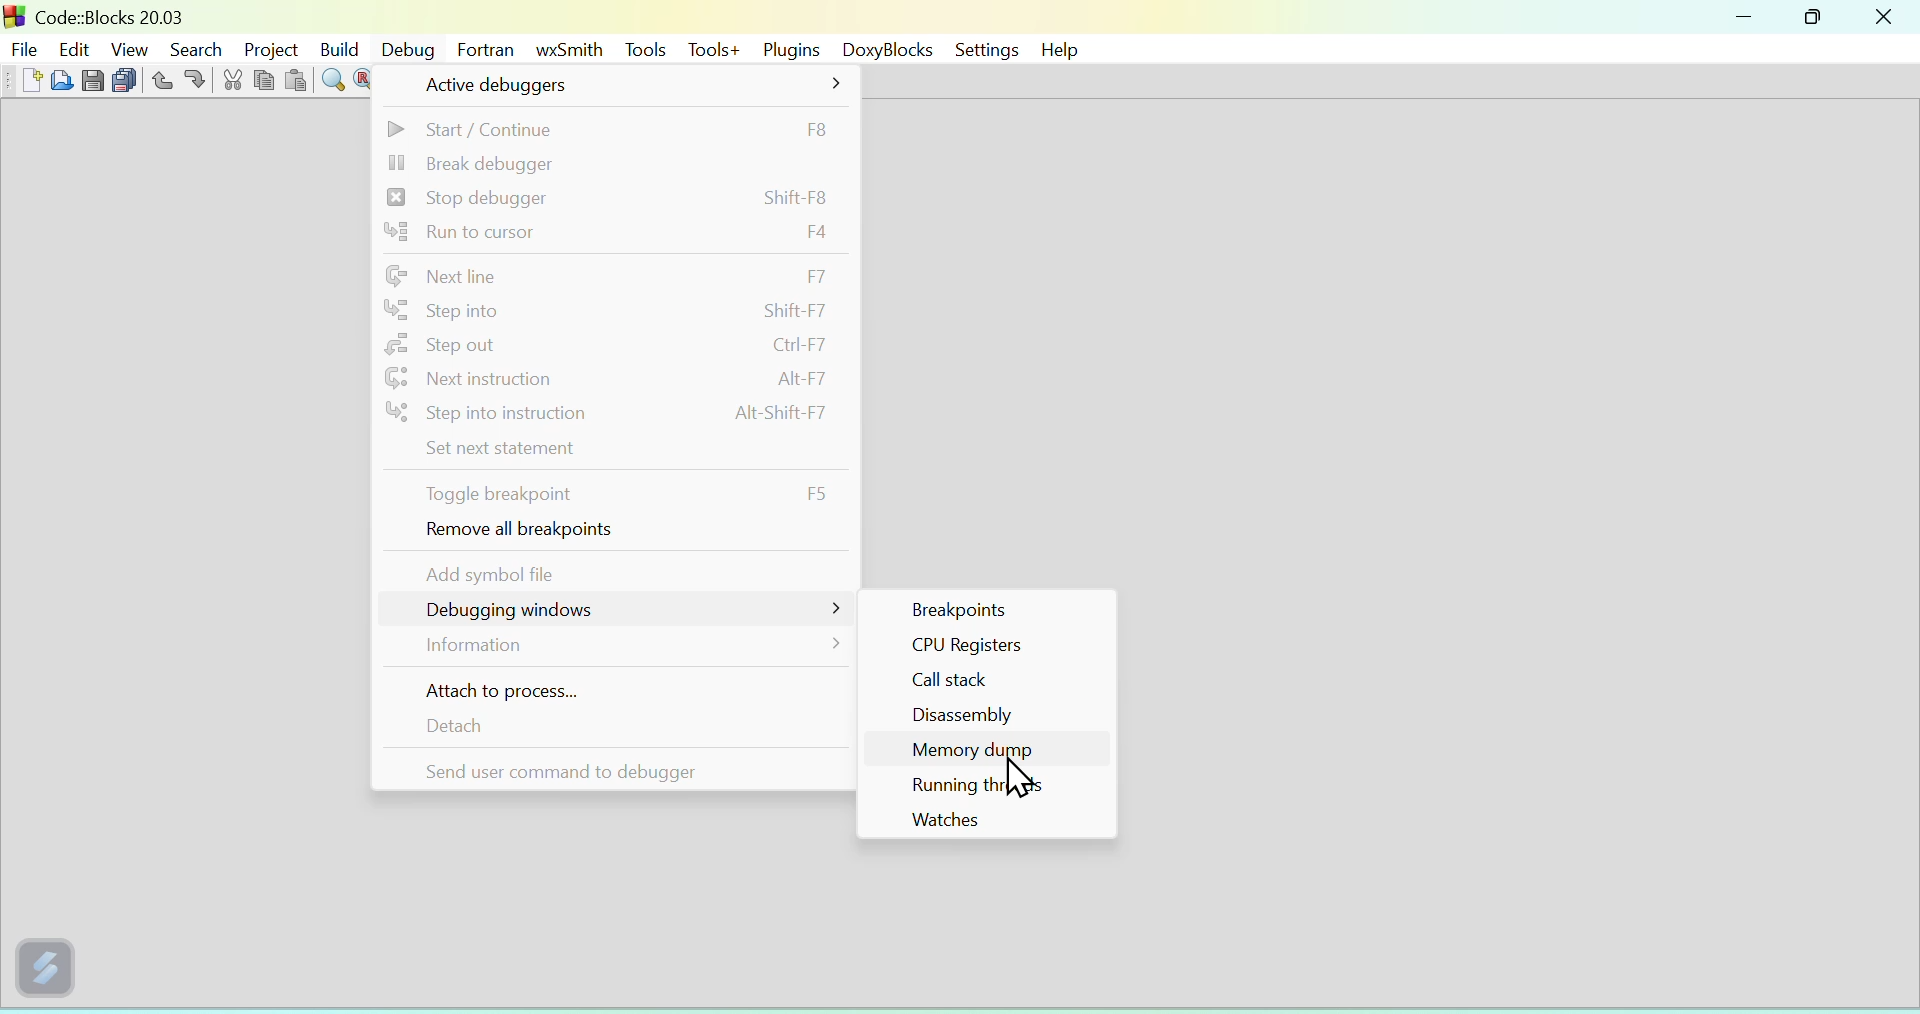  I want to click on step out, so click(610, 346).